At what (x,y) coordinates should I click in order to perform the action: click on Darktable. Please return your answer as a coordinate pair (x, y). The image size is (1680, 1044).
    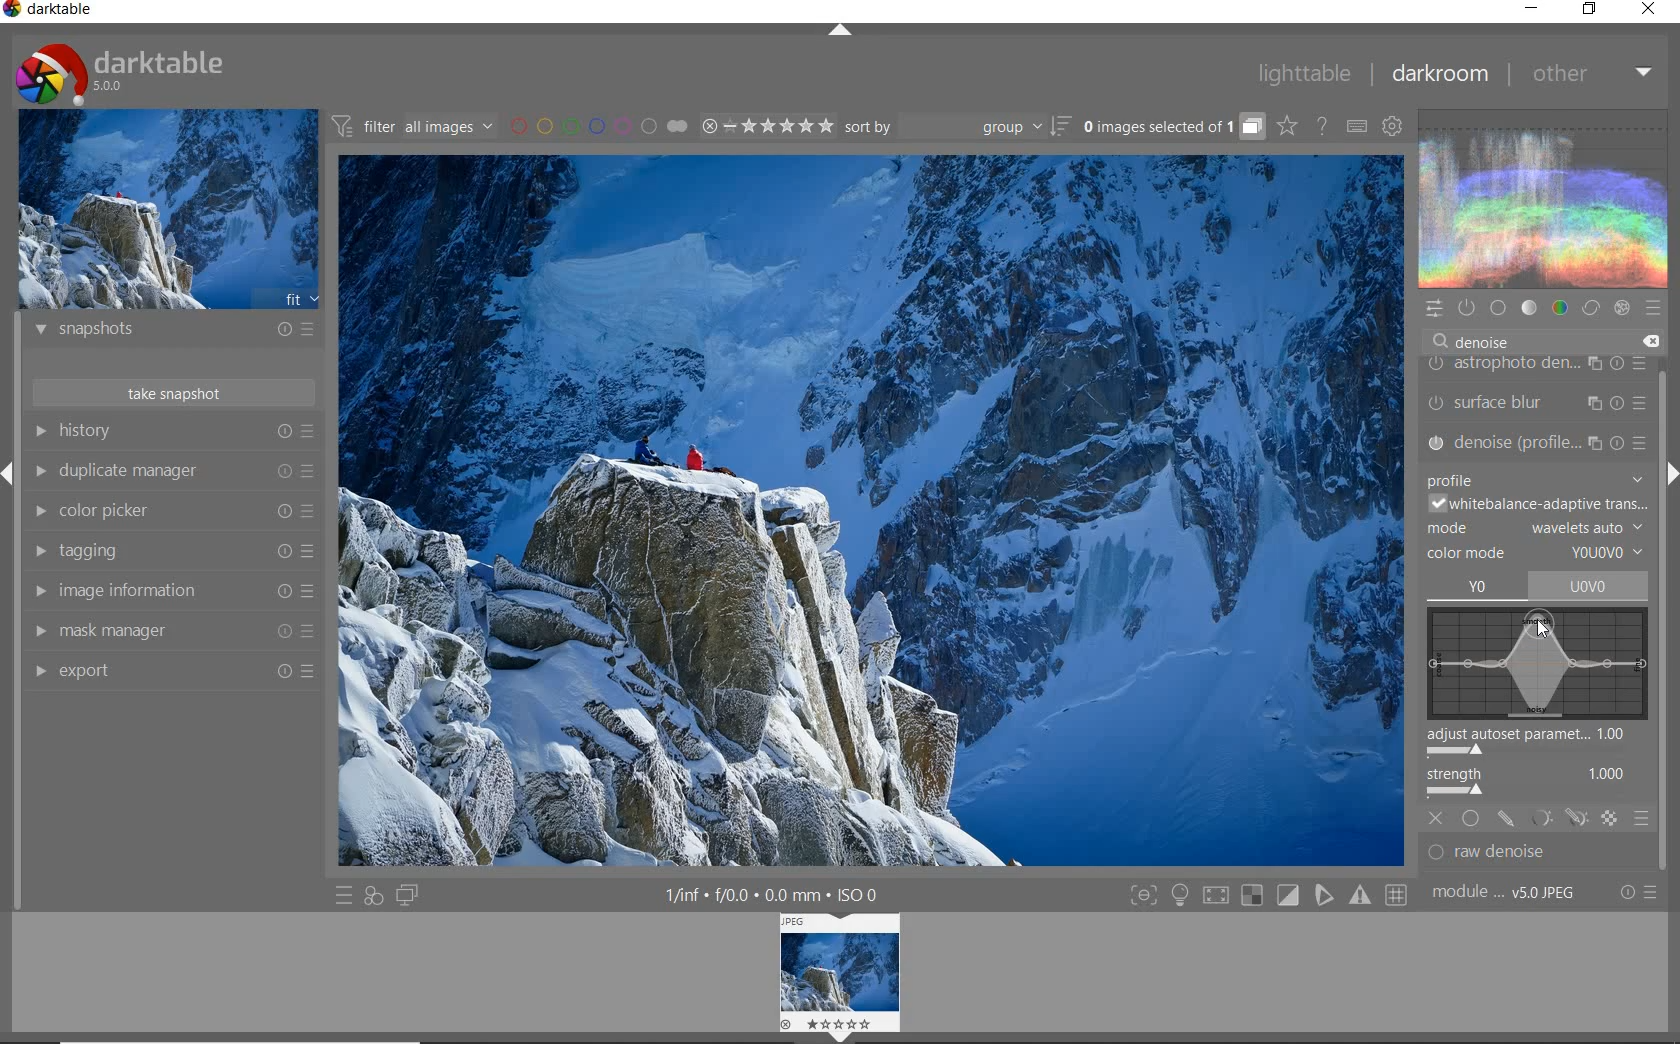
    Looking at the image, I should click on (50, 13).